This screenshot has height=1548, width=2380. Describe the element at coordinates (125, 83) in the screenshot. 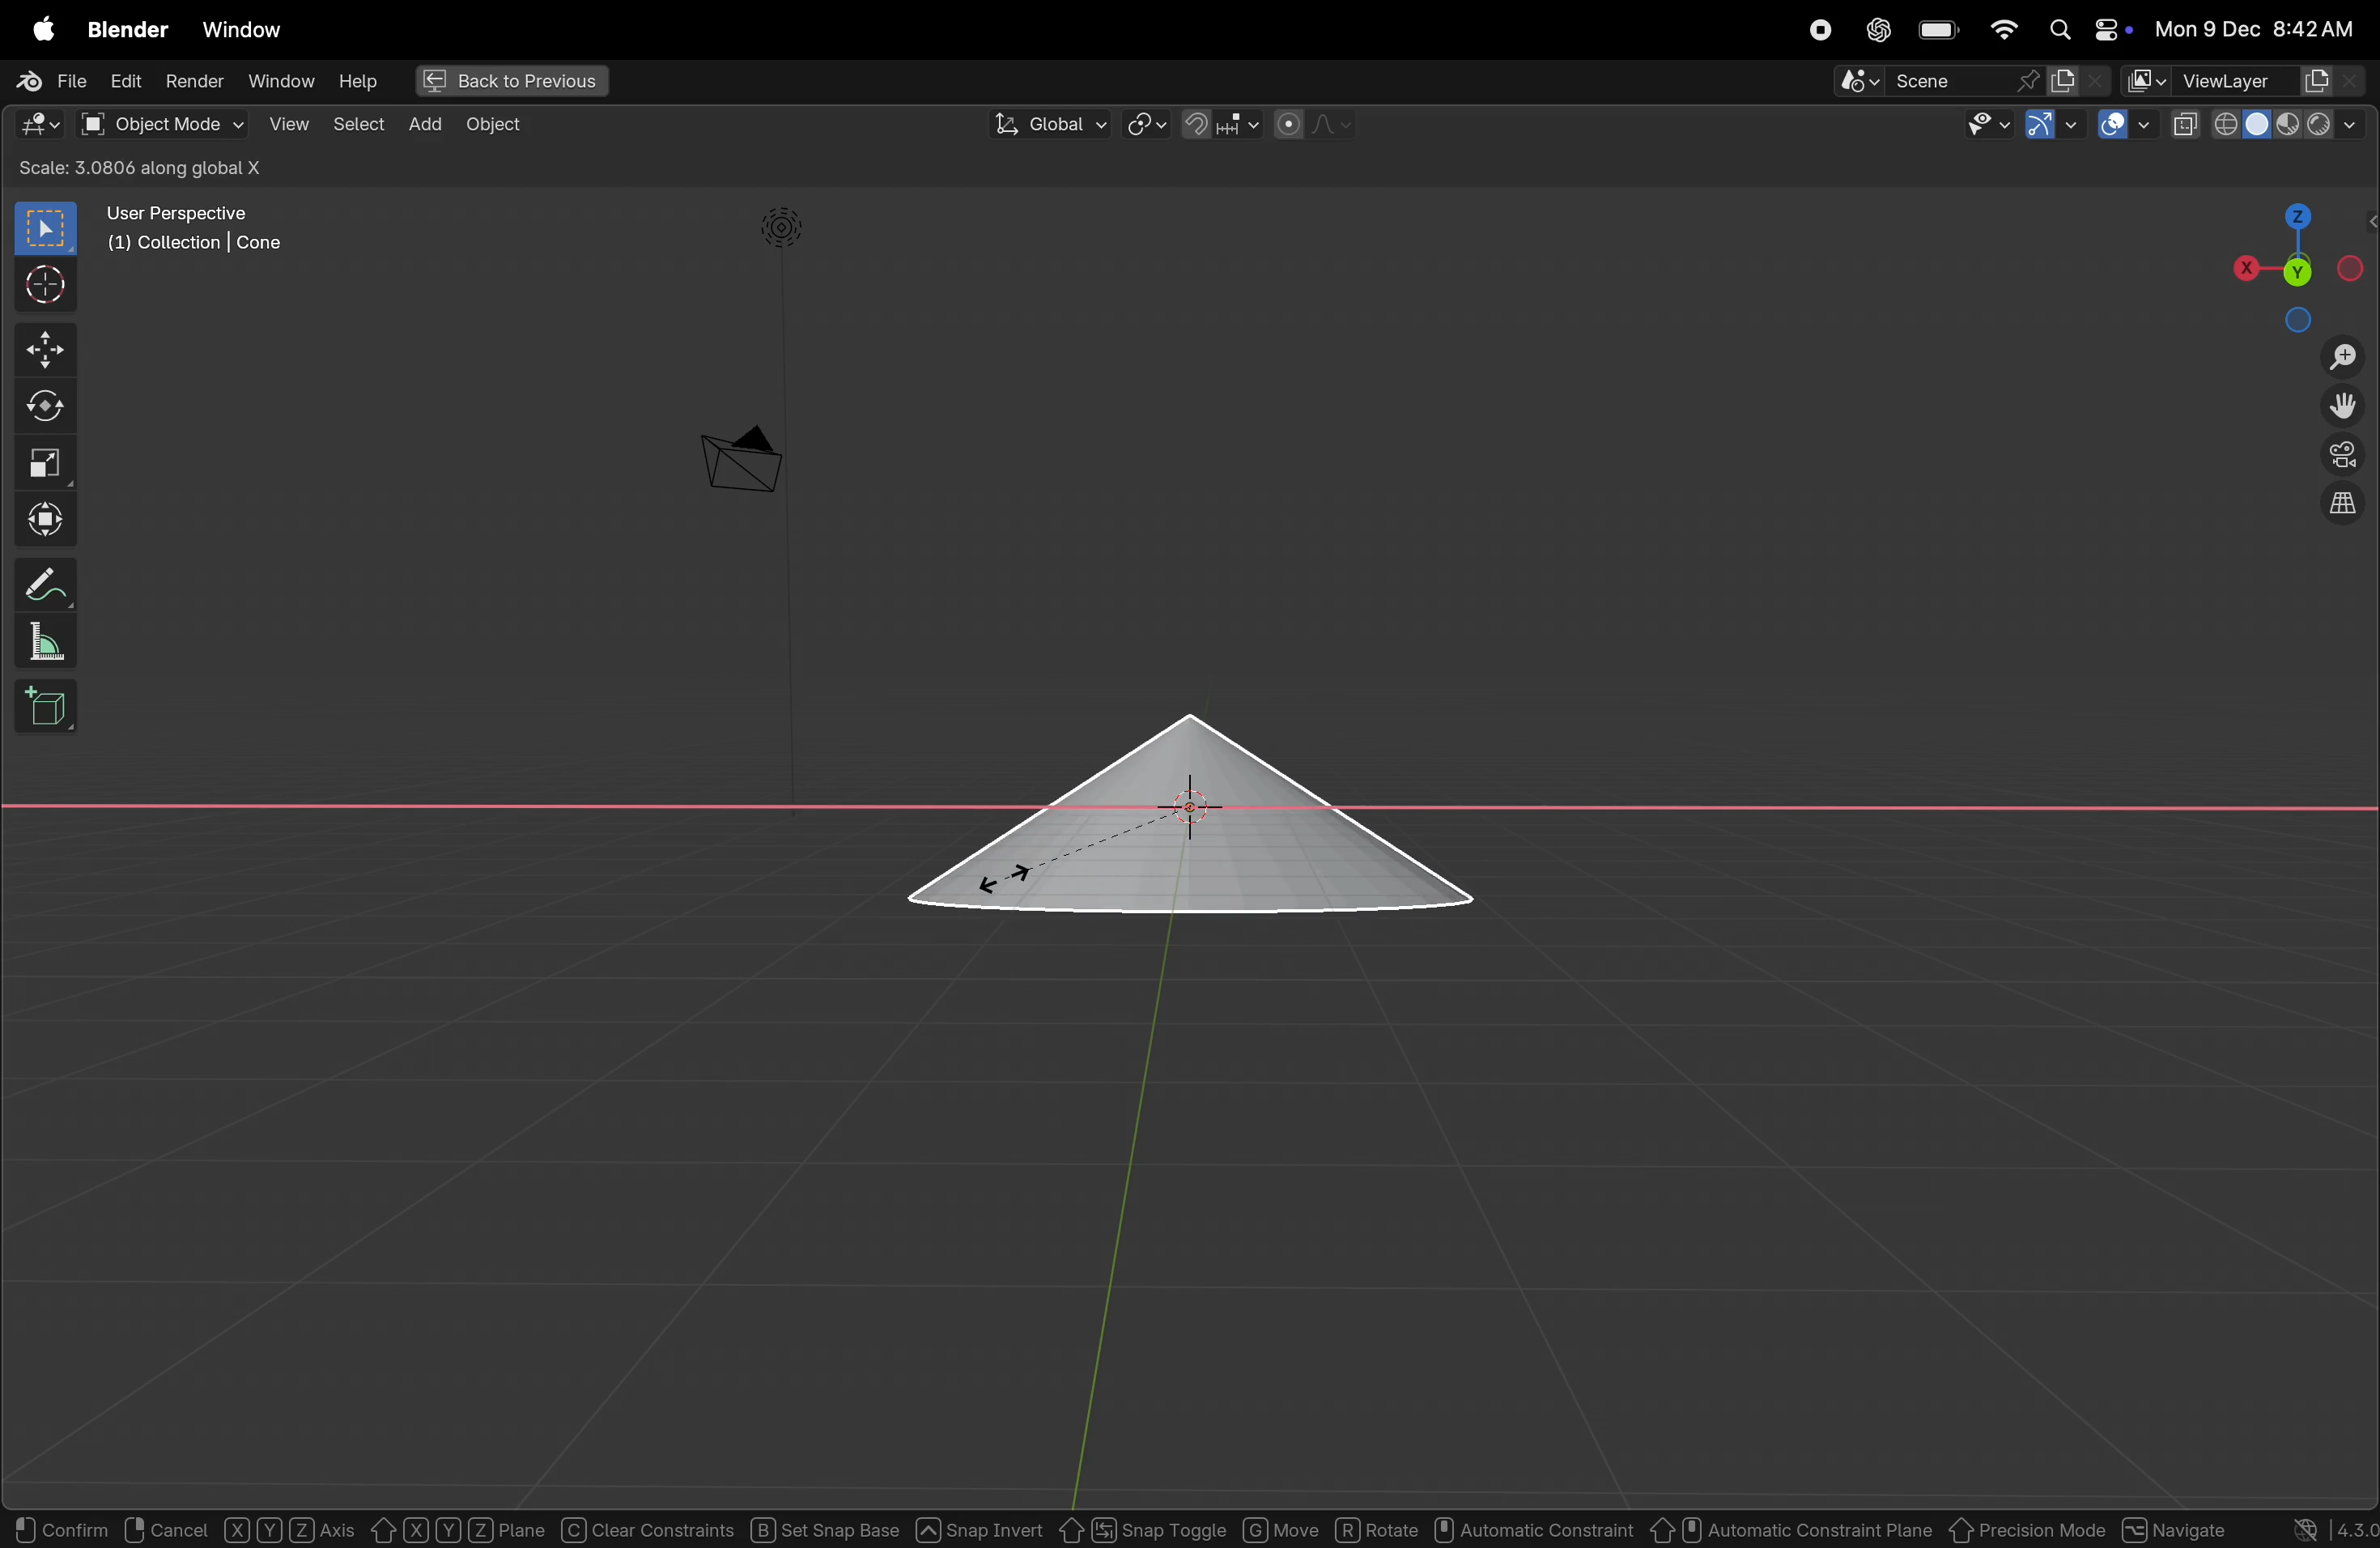

I see `Edit` at that location.